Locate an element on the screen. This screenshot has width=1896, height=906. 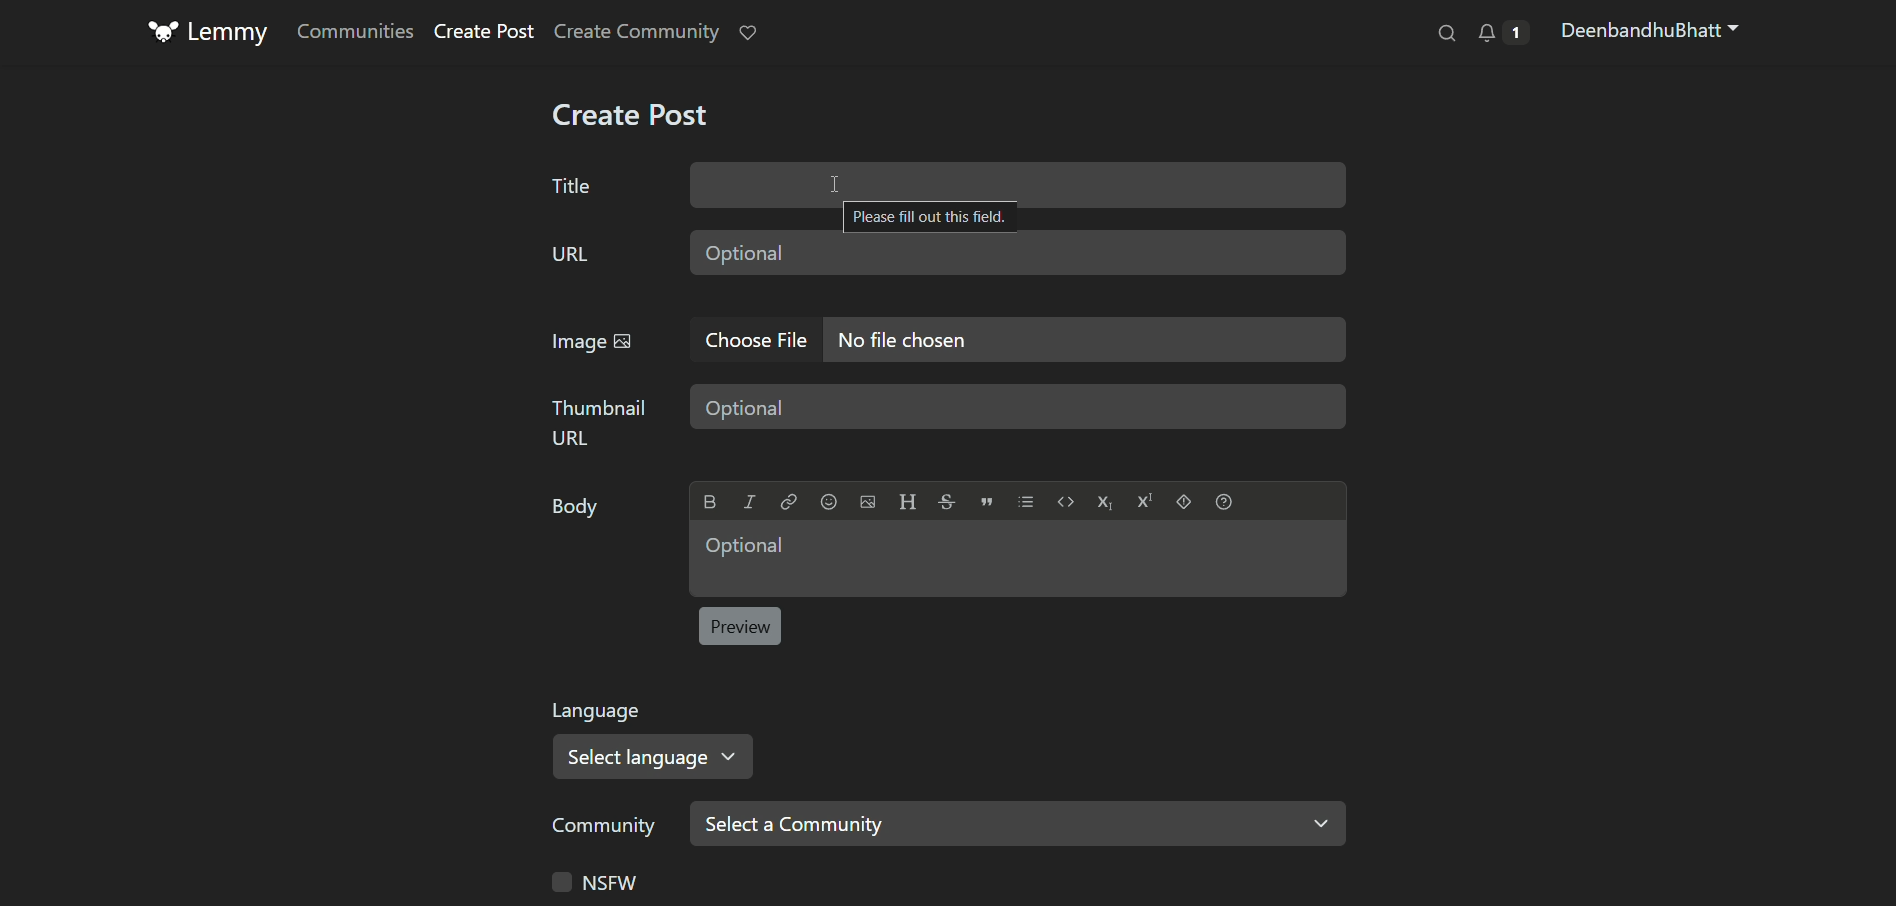
Upload image is located at coordinates (867, 502).